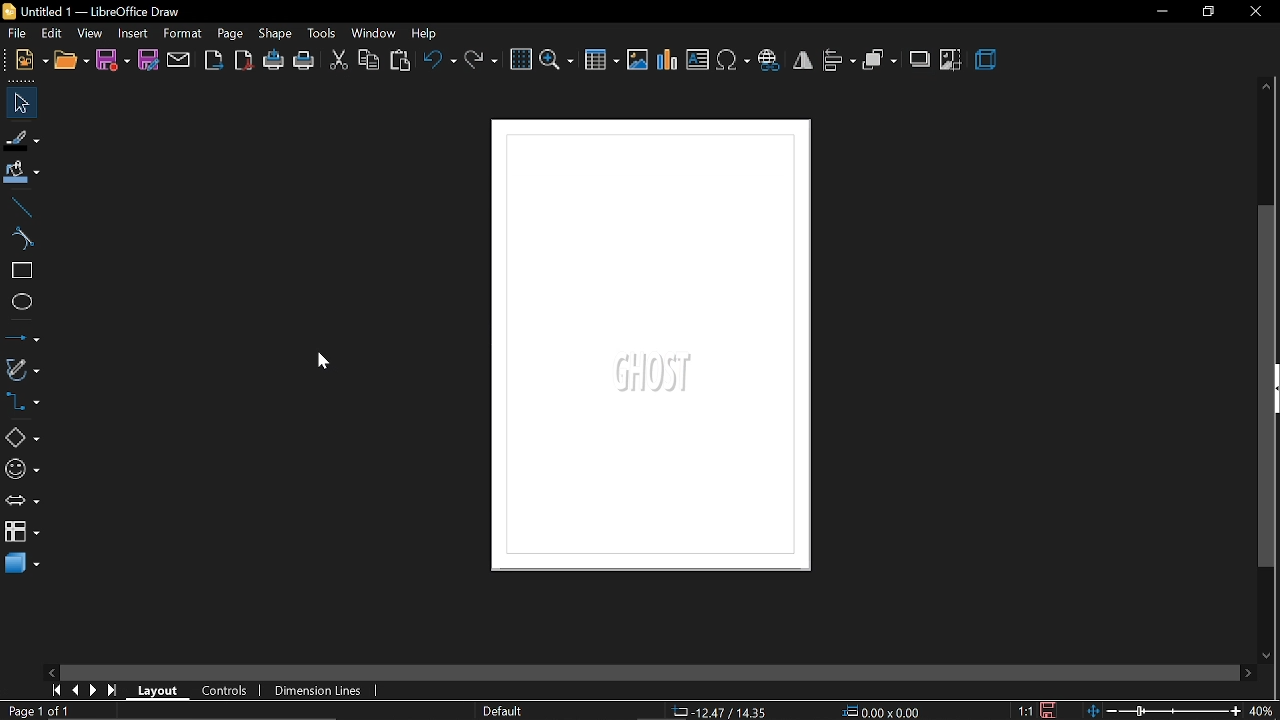  Describe the element at coordinates (113, 62) in the screenshot. I see `save` at that location.